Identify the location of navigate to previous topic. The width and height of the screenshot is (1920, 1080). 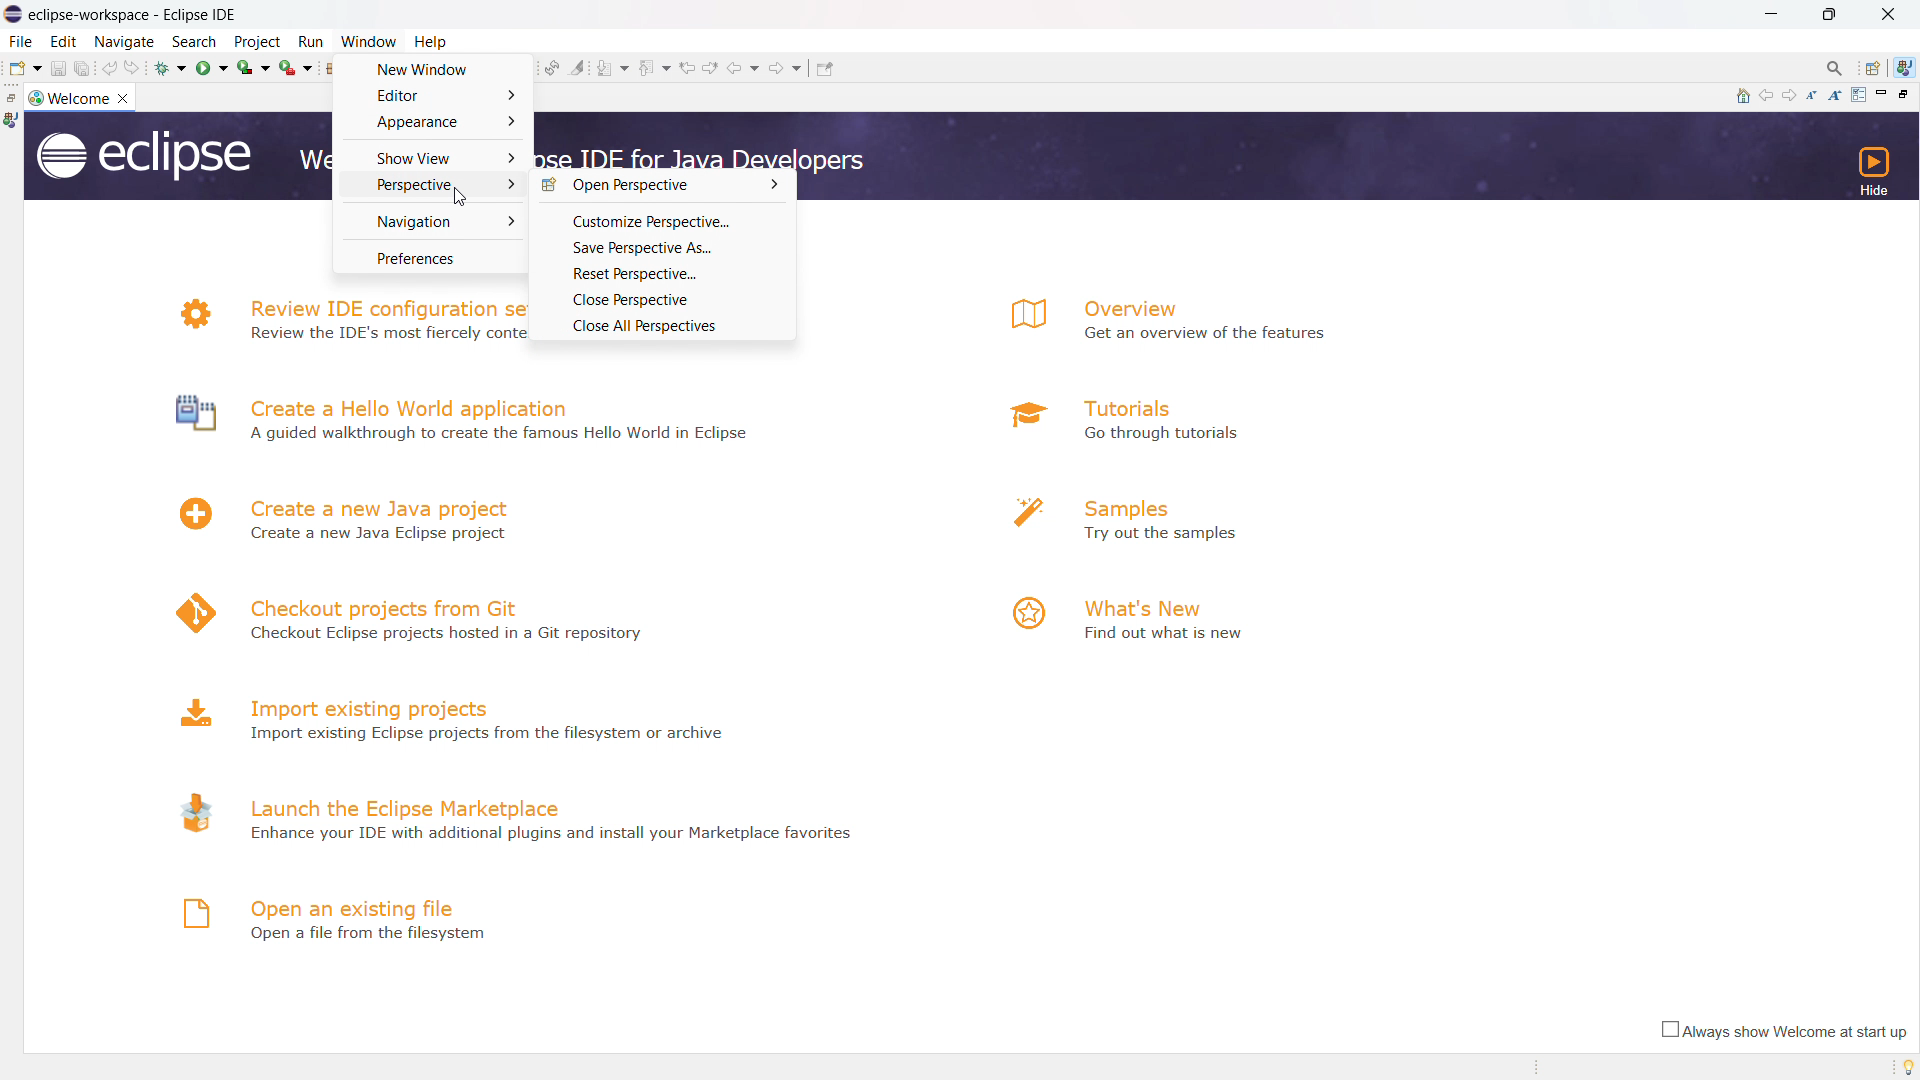
(1766, 96).